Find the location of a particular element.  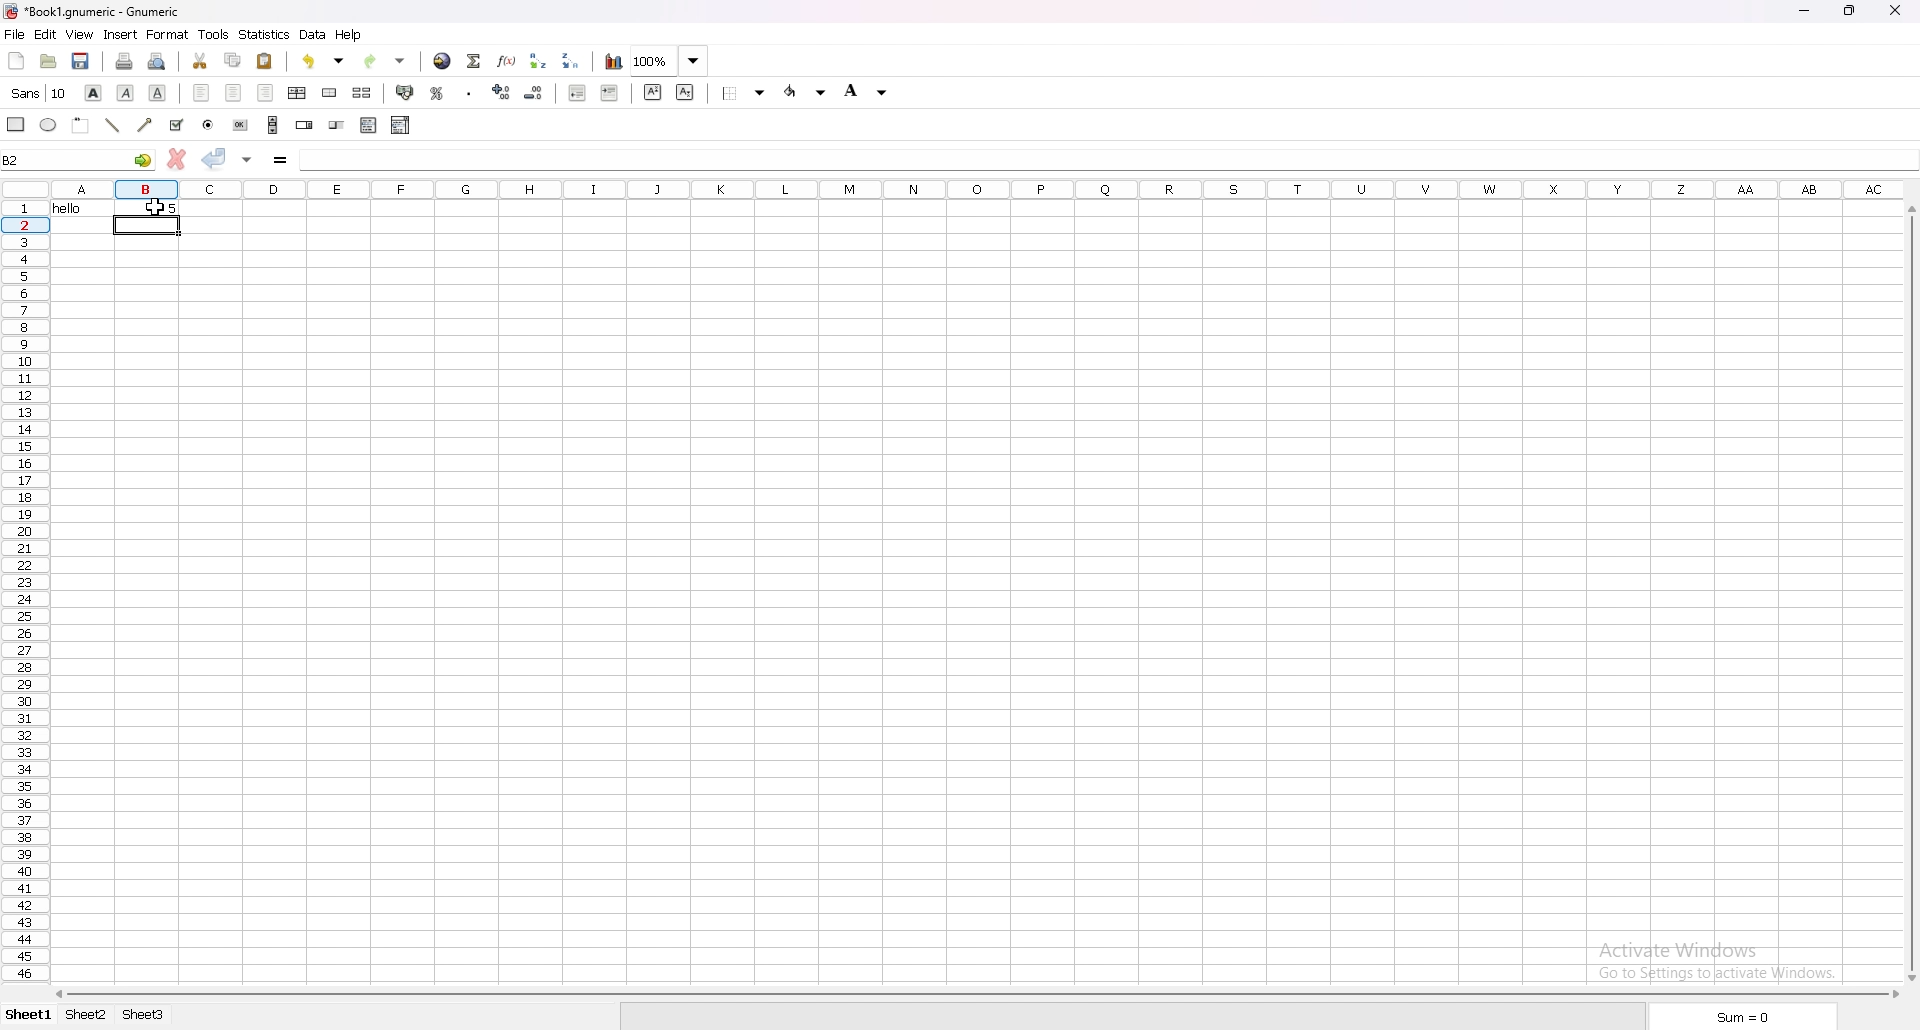

center horizontal is located at coordinates (298, 94).